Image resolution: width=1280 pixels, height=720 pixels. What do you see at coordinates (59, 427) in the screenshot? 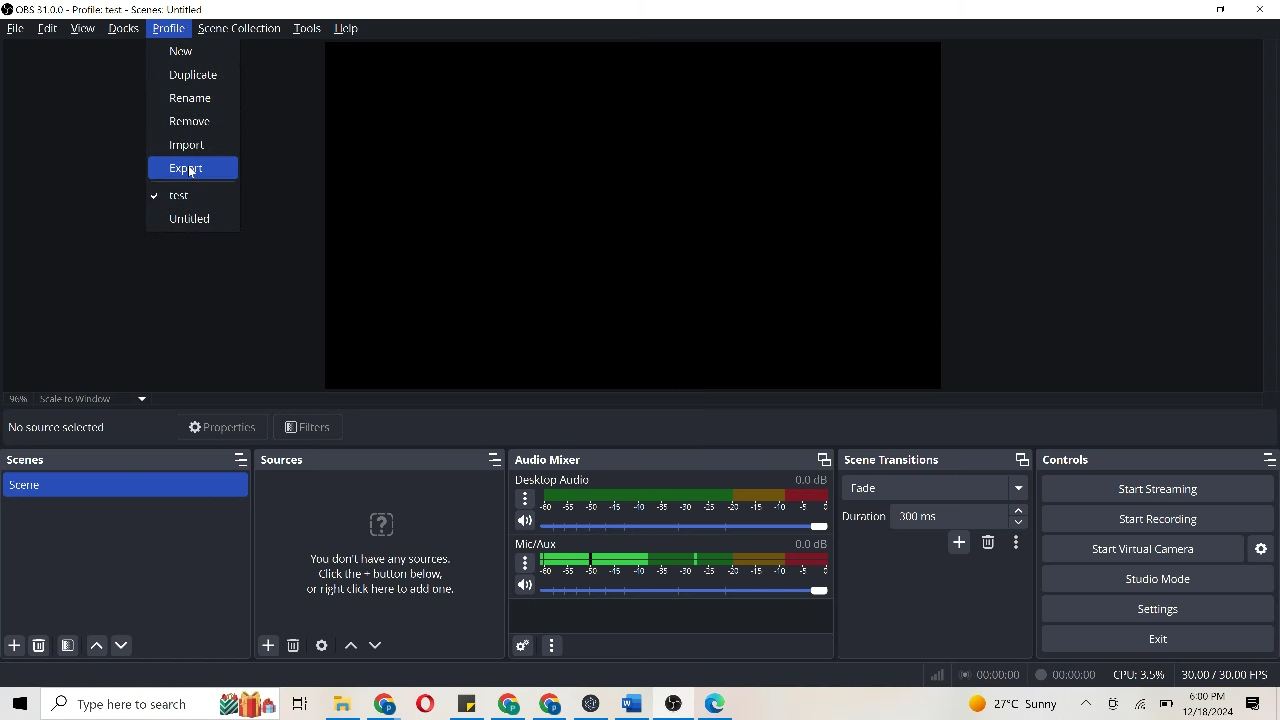
I see `No source selected` at bounding box center [59, 427].